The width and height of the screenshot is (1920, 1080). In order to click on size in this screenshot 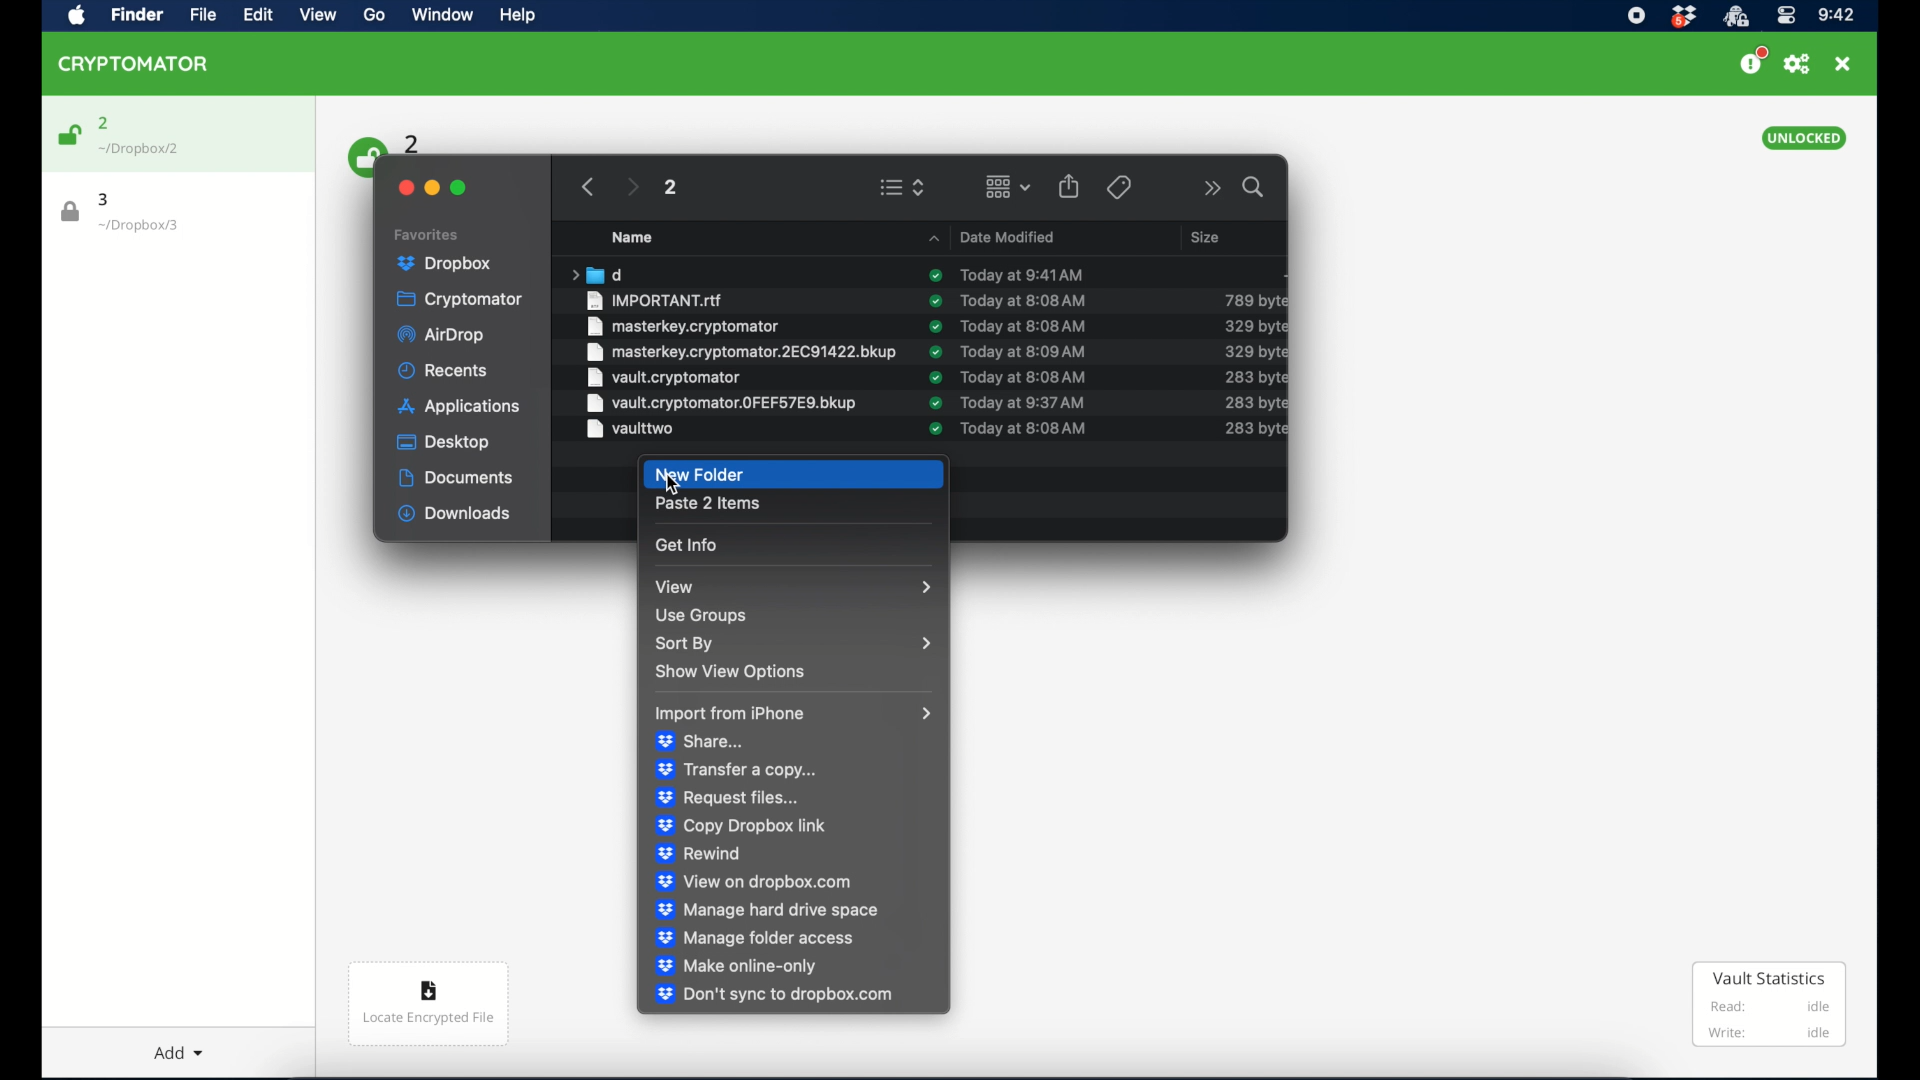, I will do `click(1208, 236)`.